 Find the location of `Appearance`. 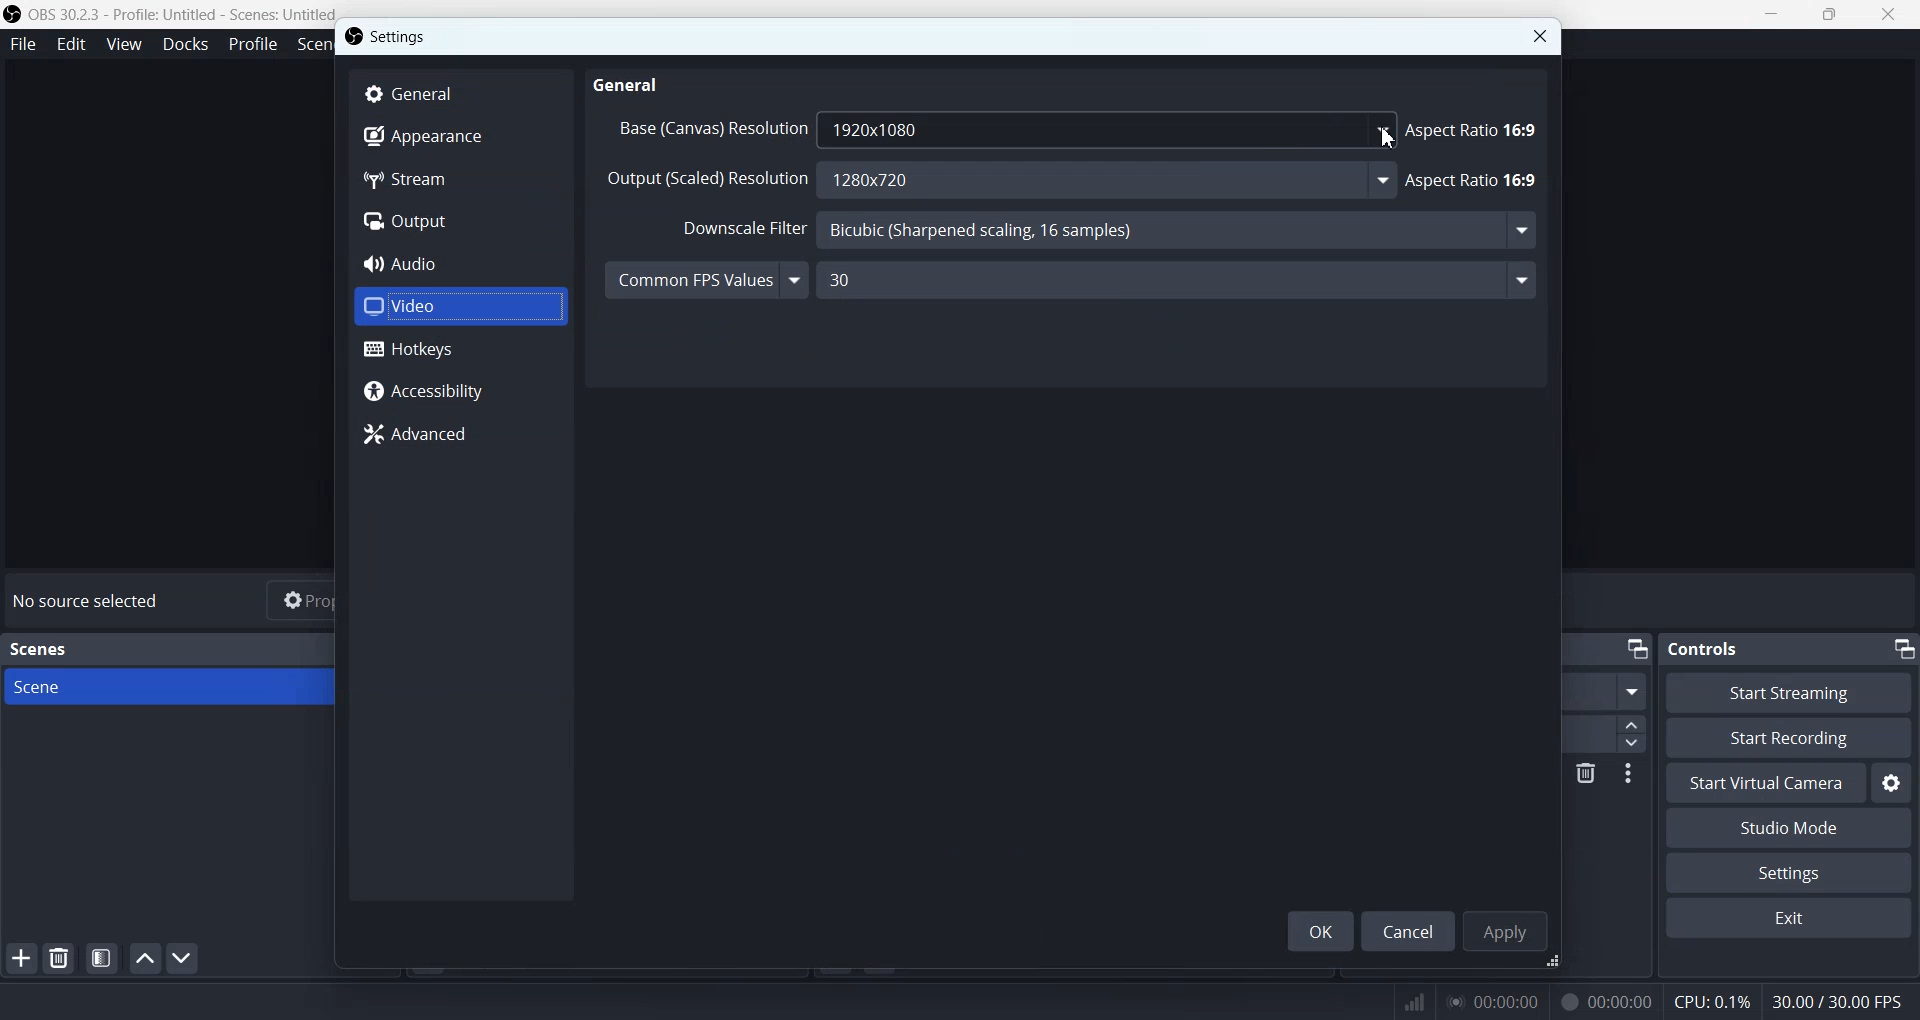

Appearance is located at coordinates (458, 137).